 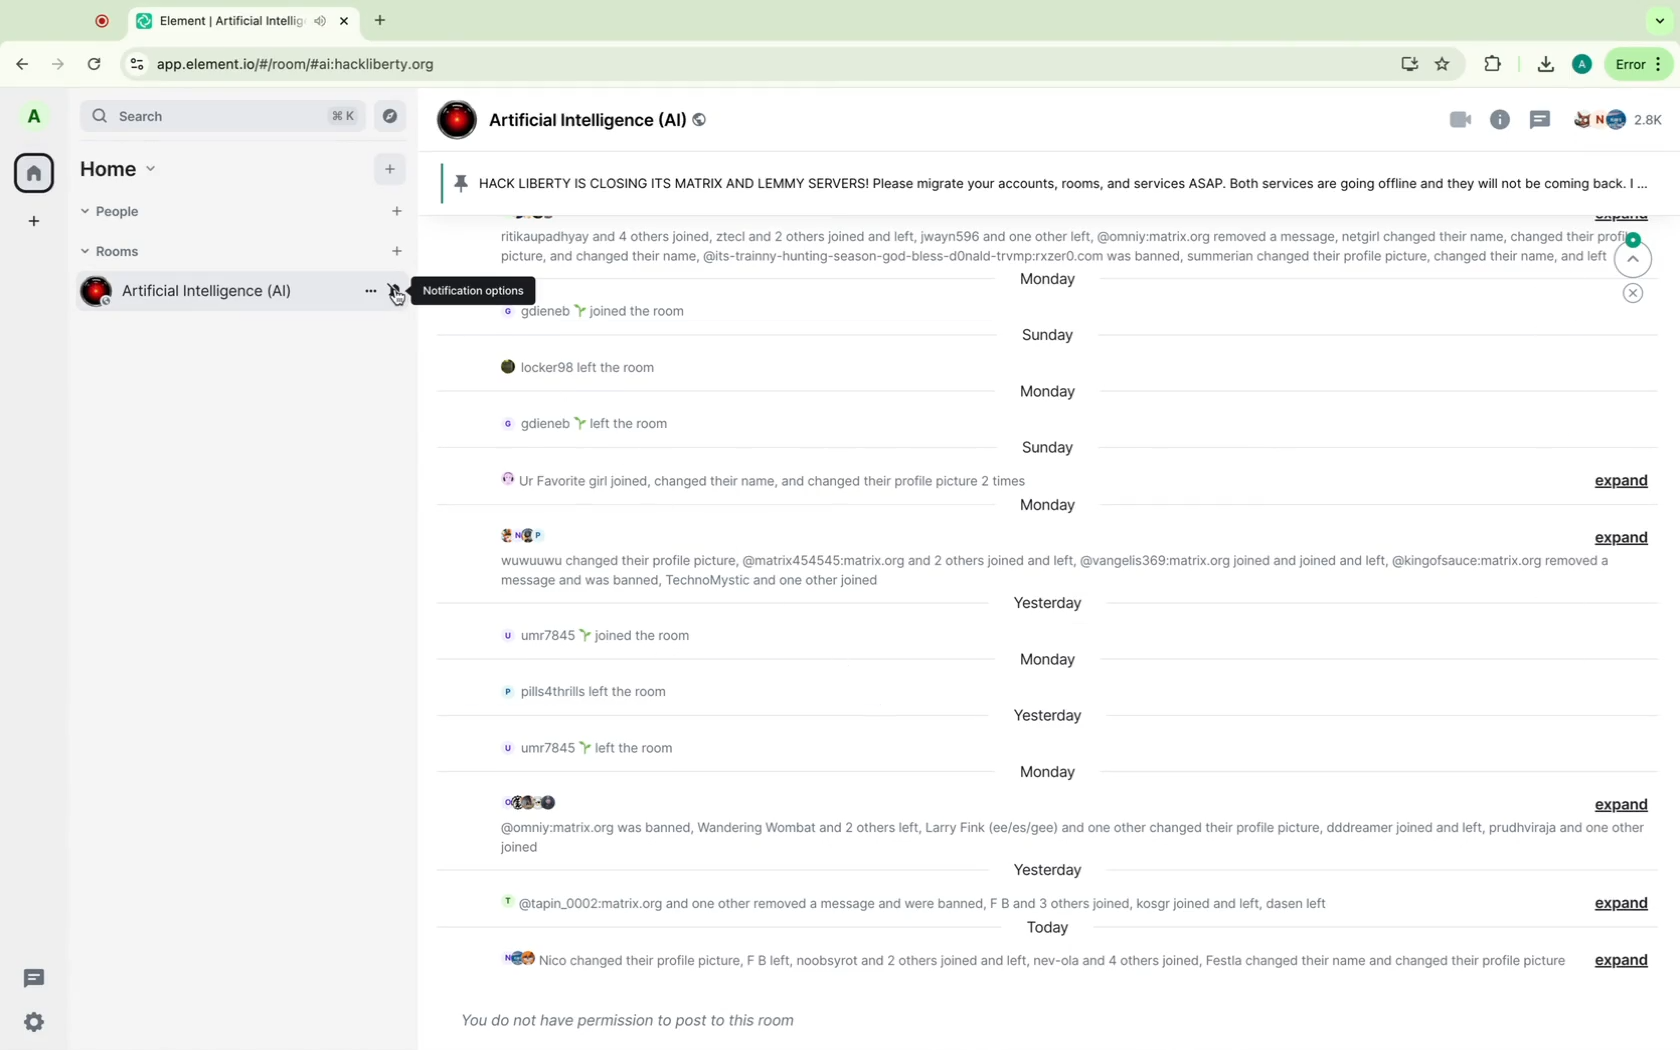 I want to click on people, so click(x=1623, y=118).